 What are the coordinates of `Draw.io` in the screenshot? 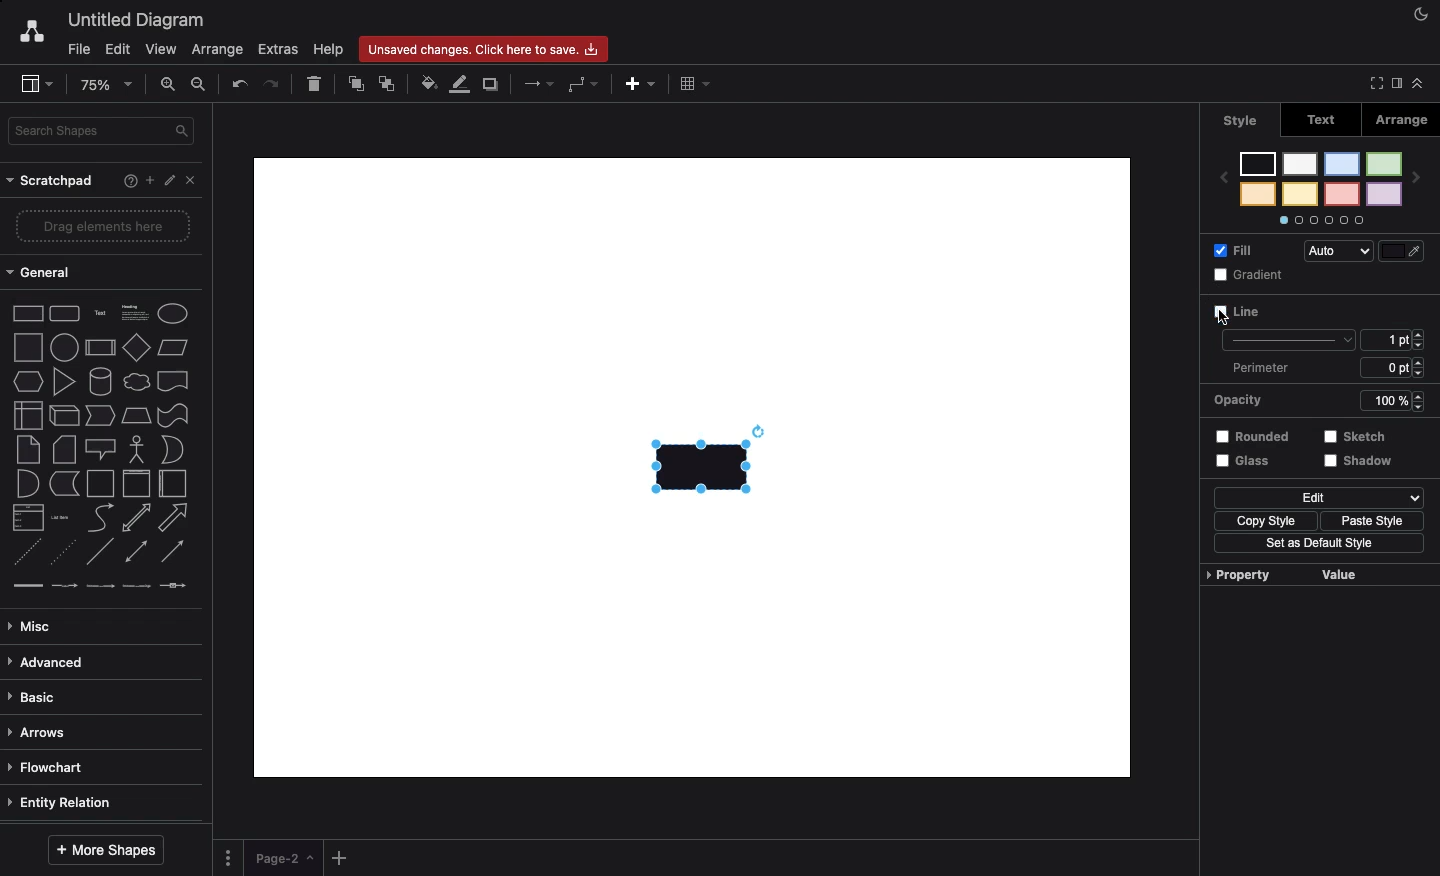 It's located at (33, 35).